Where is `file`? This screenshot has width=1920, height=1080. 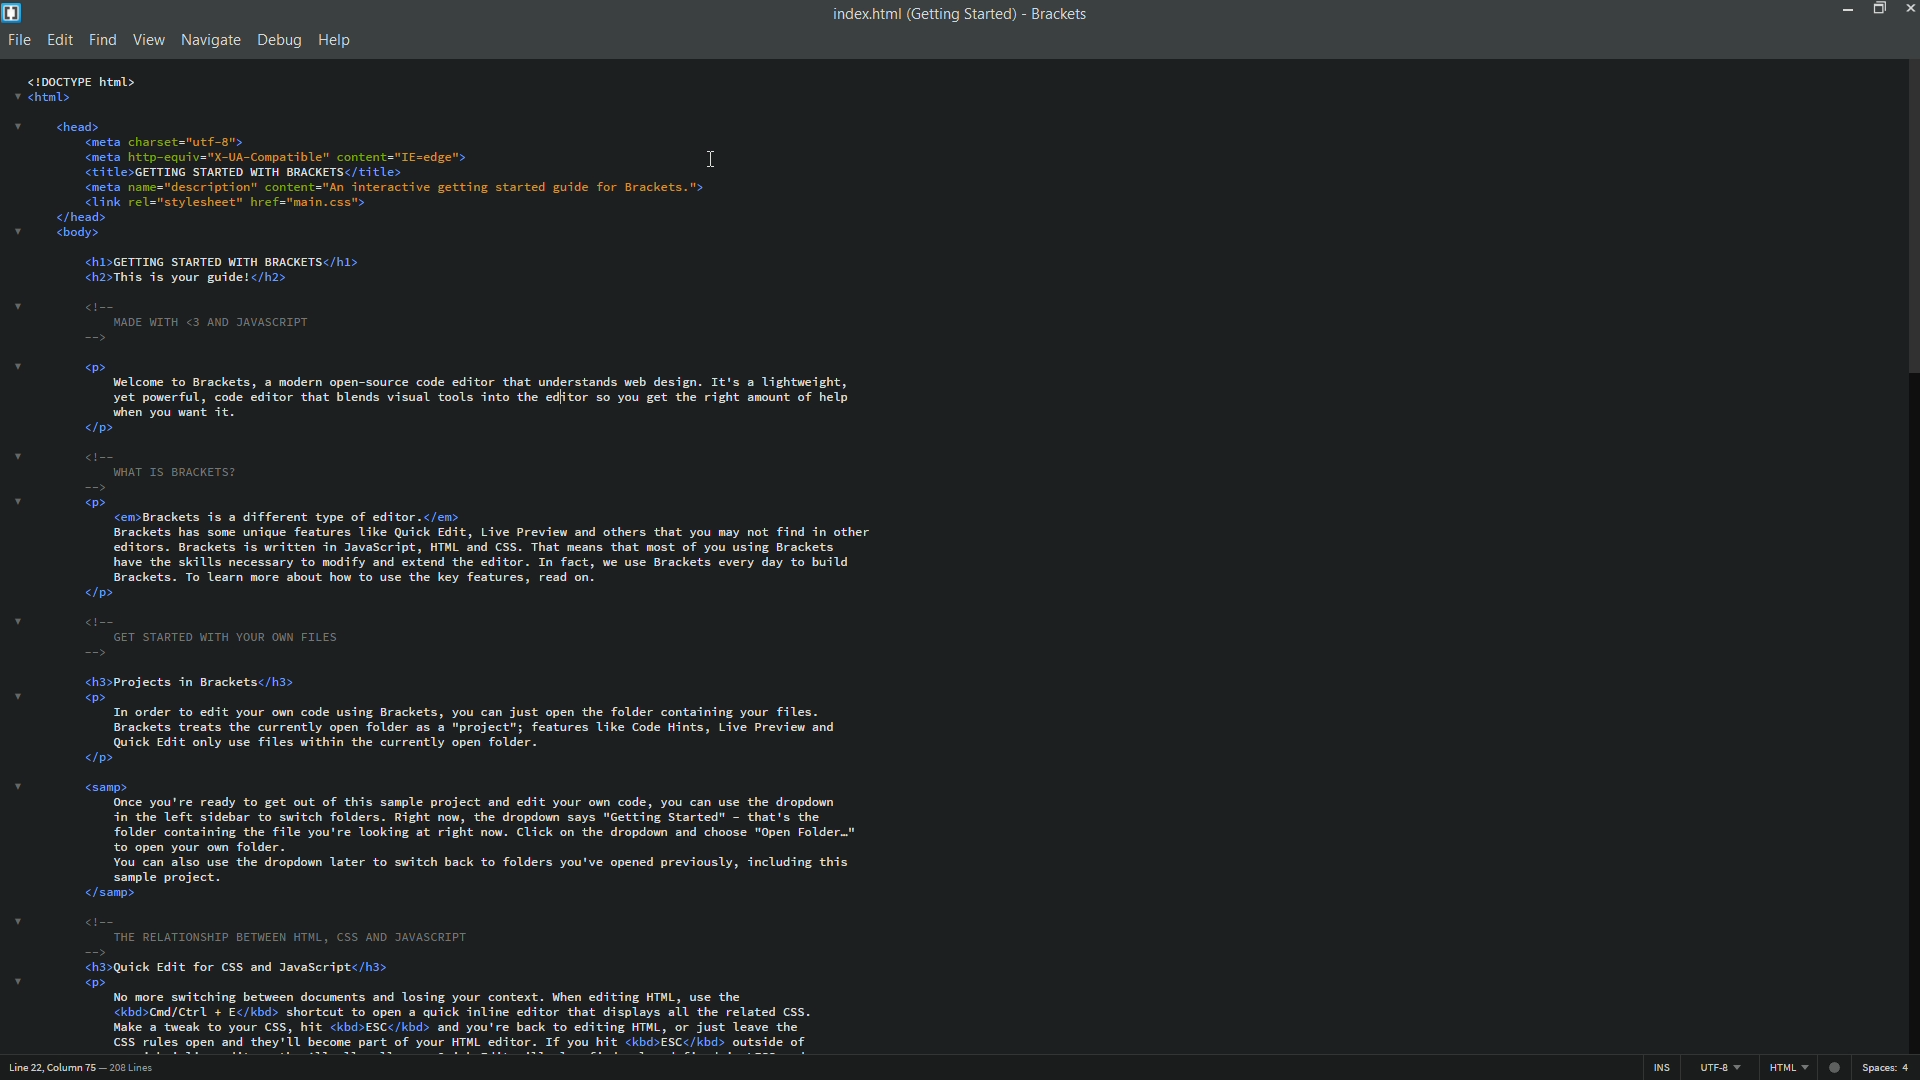
file is located at coordinates (20, 42).